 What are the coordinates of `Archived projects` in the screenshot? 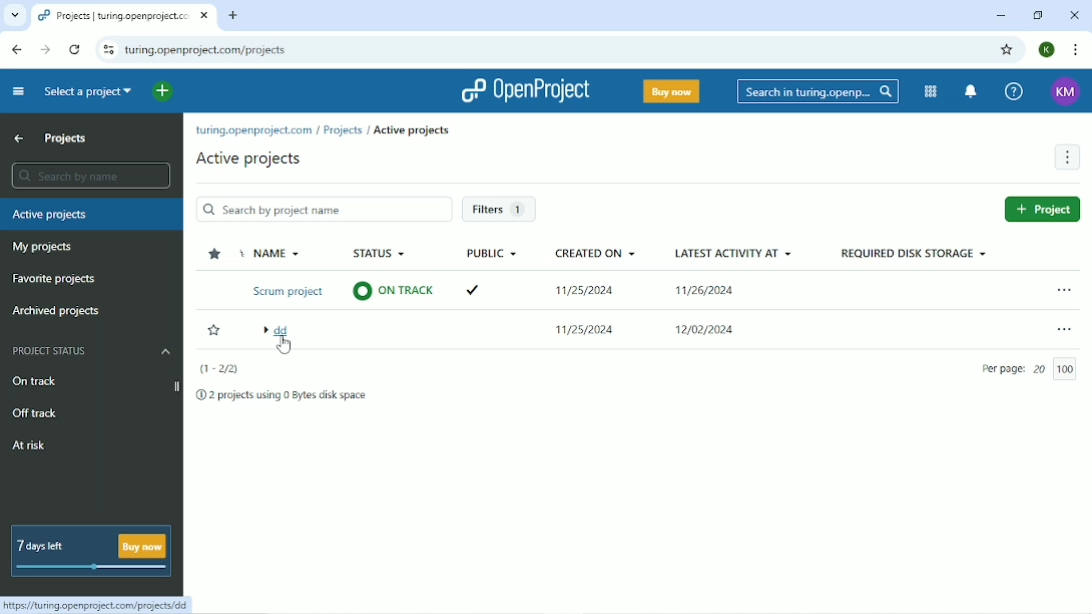 It's located at (57, 310).